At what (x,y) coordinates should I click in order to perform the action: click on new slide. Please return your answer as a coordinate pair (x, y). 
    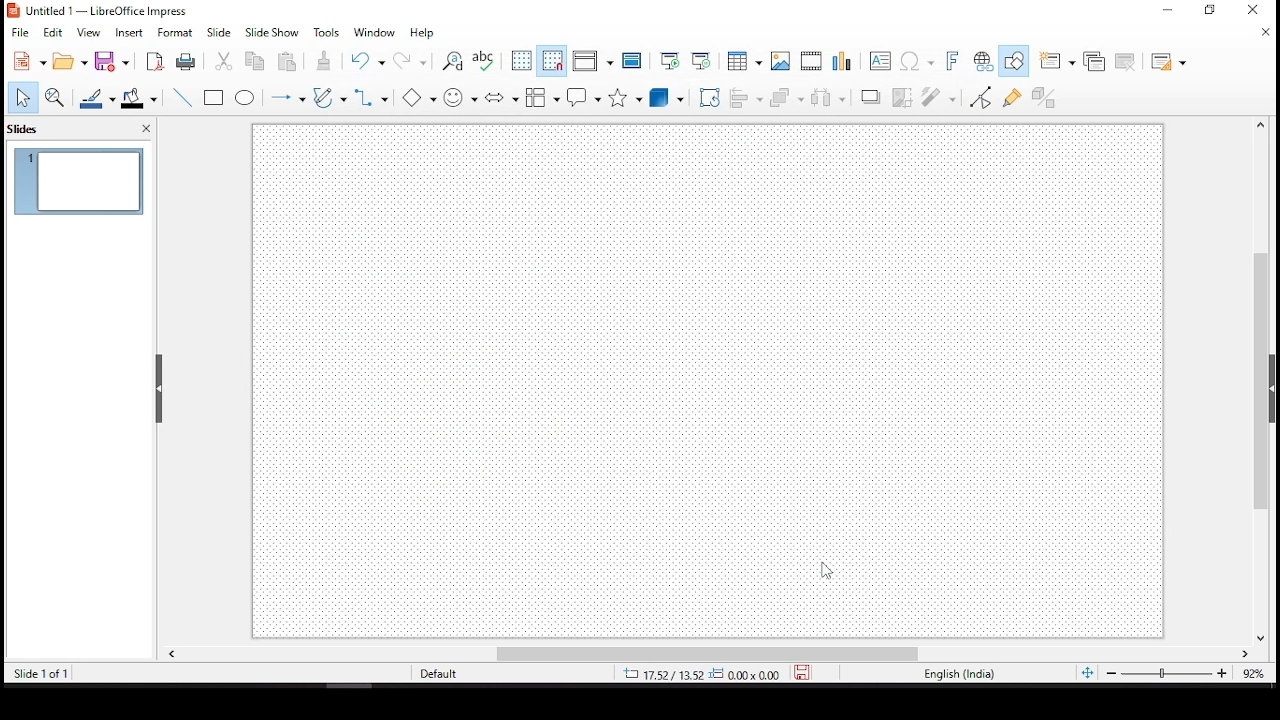
    Looking at the image, I should click on (1057, 59).